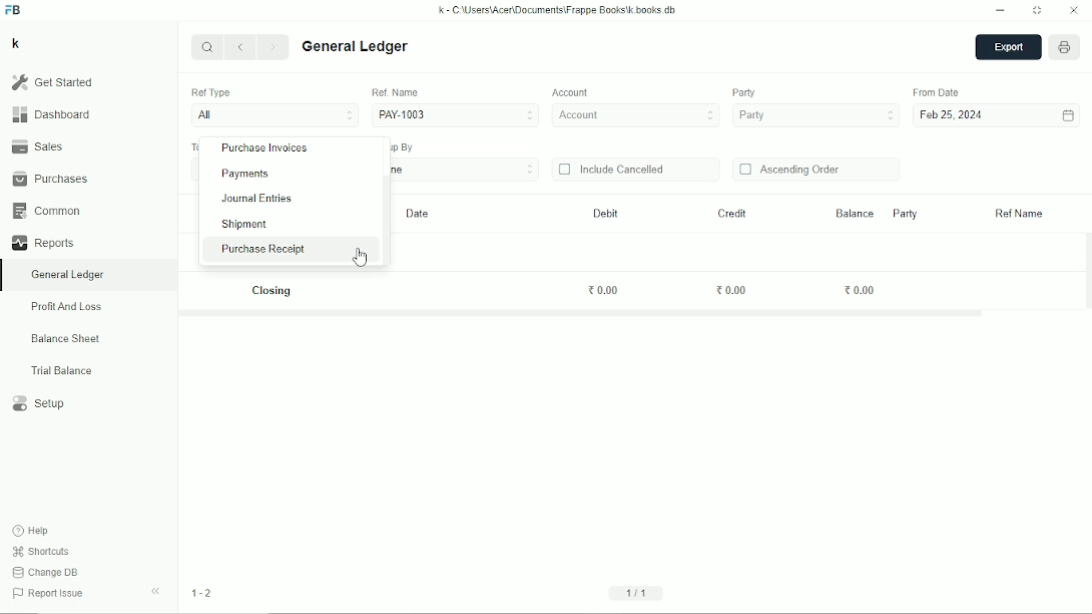  I want to click on Journal entries, so click(258, 198).